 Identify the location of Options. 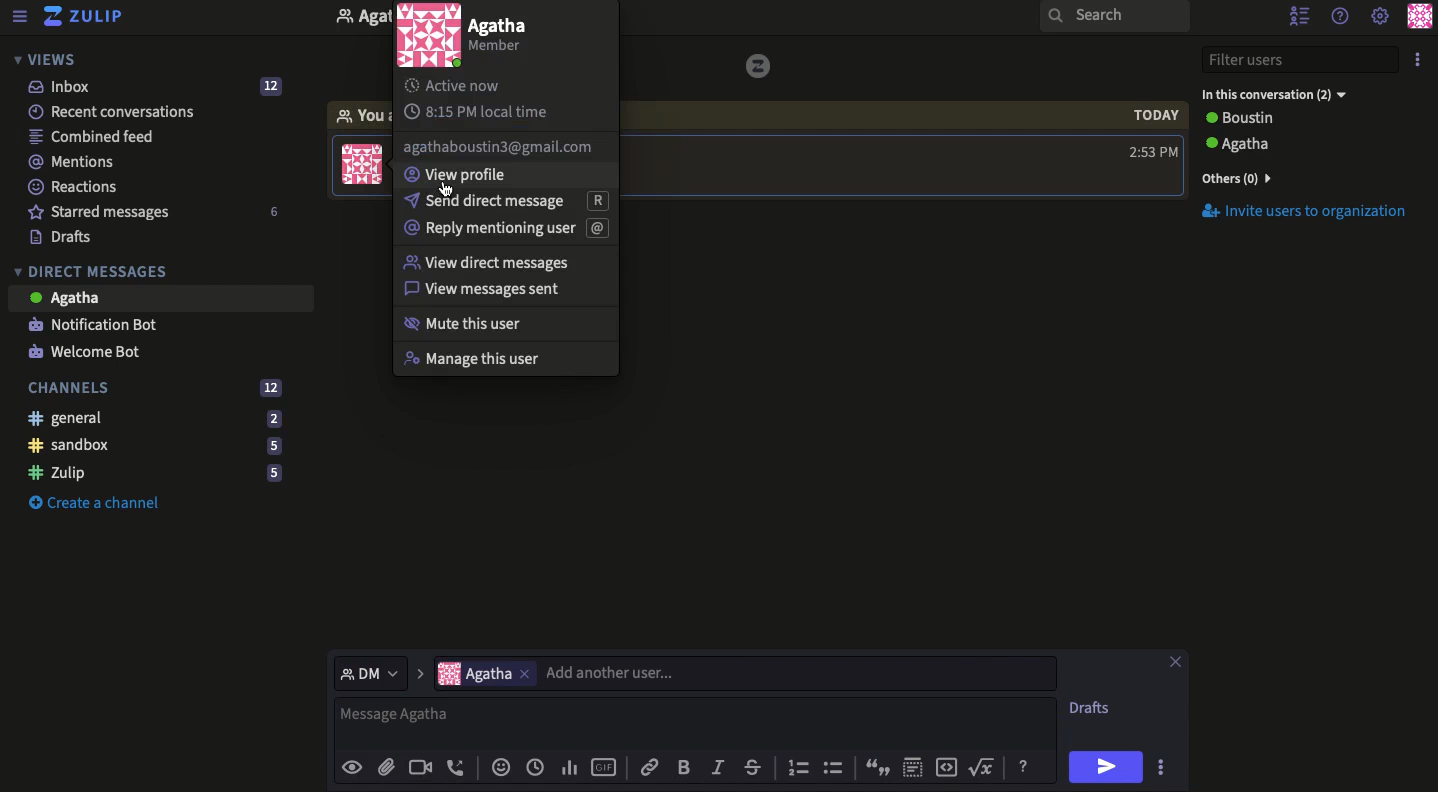
(1161, 766).